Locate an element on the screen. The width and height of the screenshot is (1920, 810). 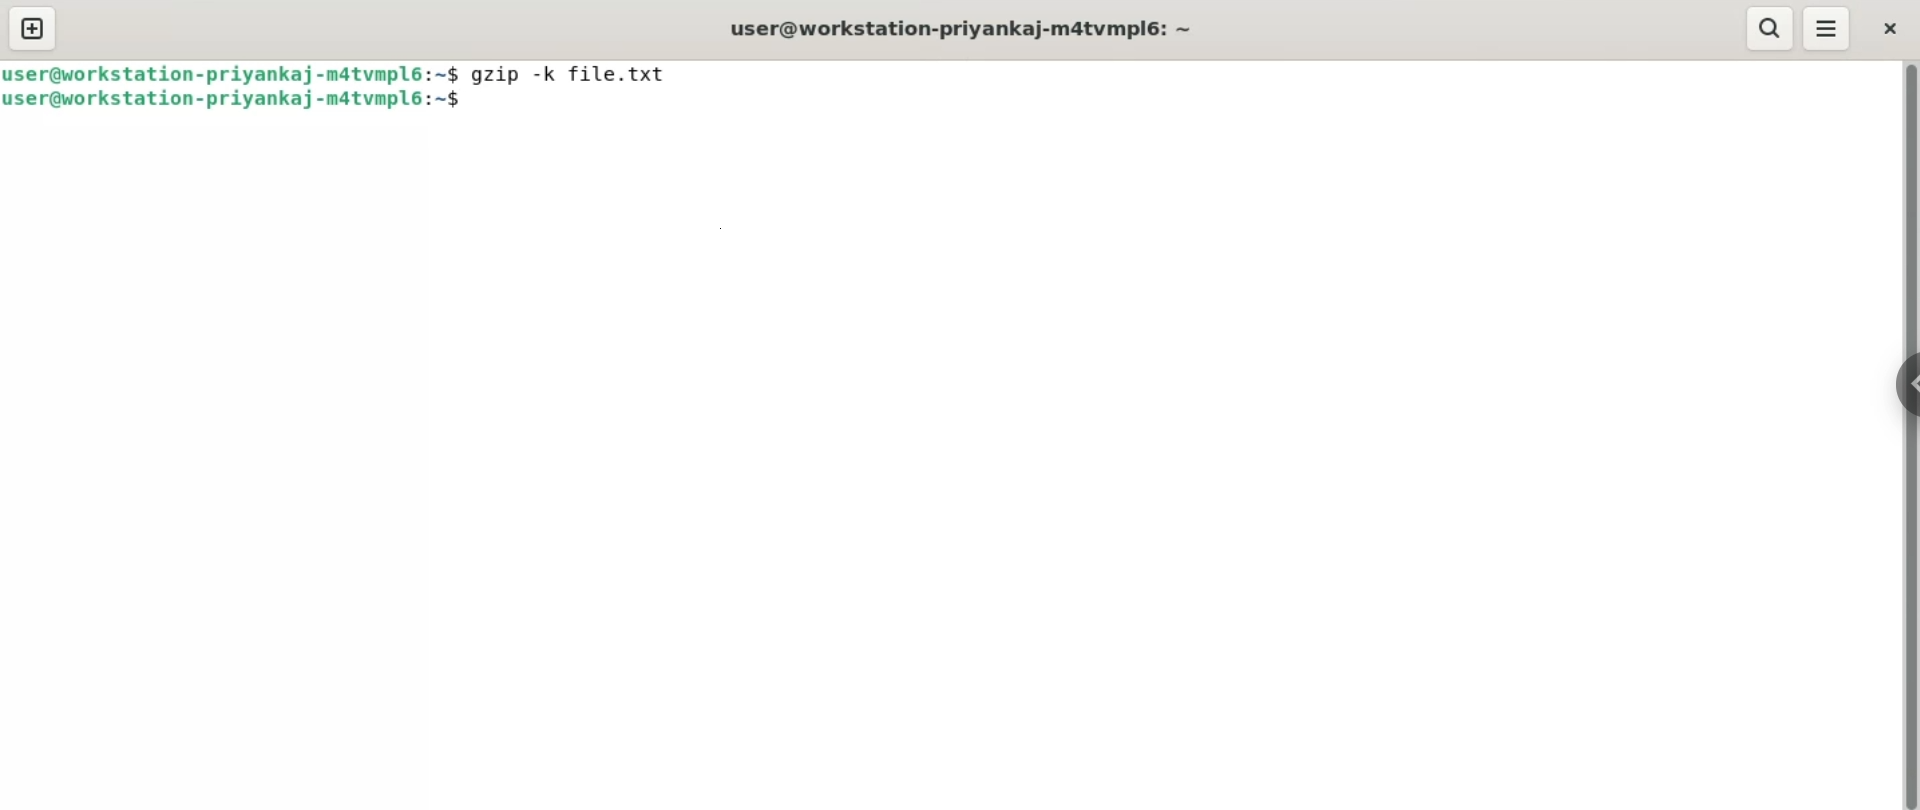
new tab is located at coordinates (34, 30).